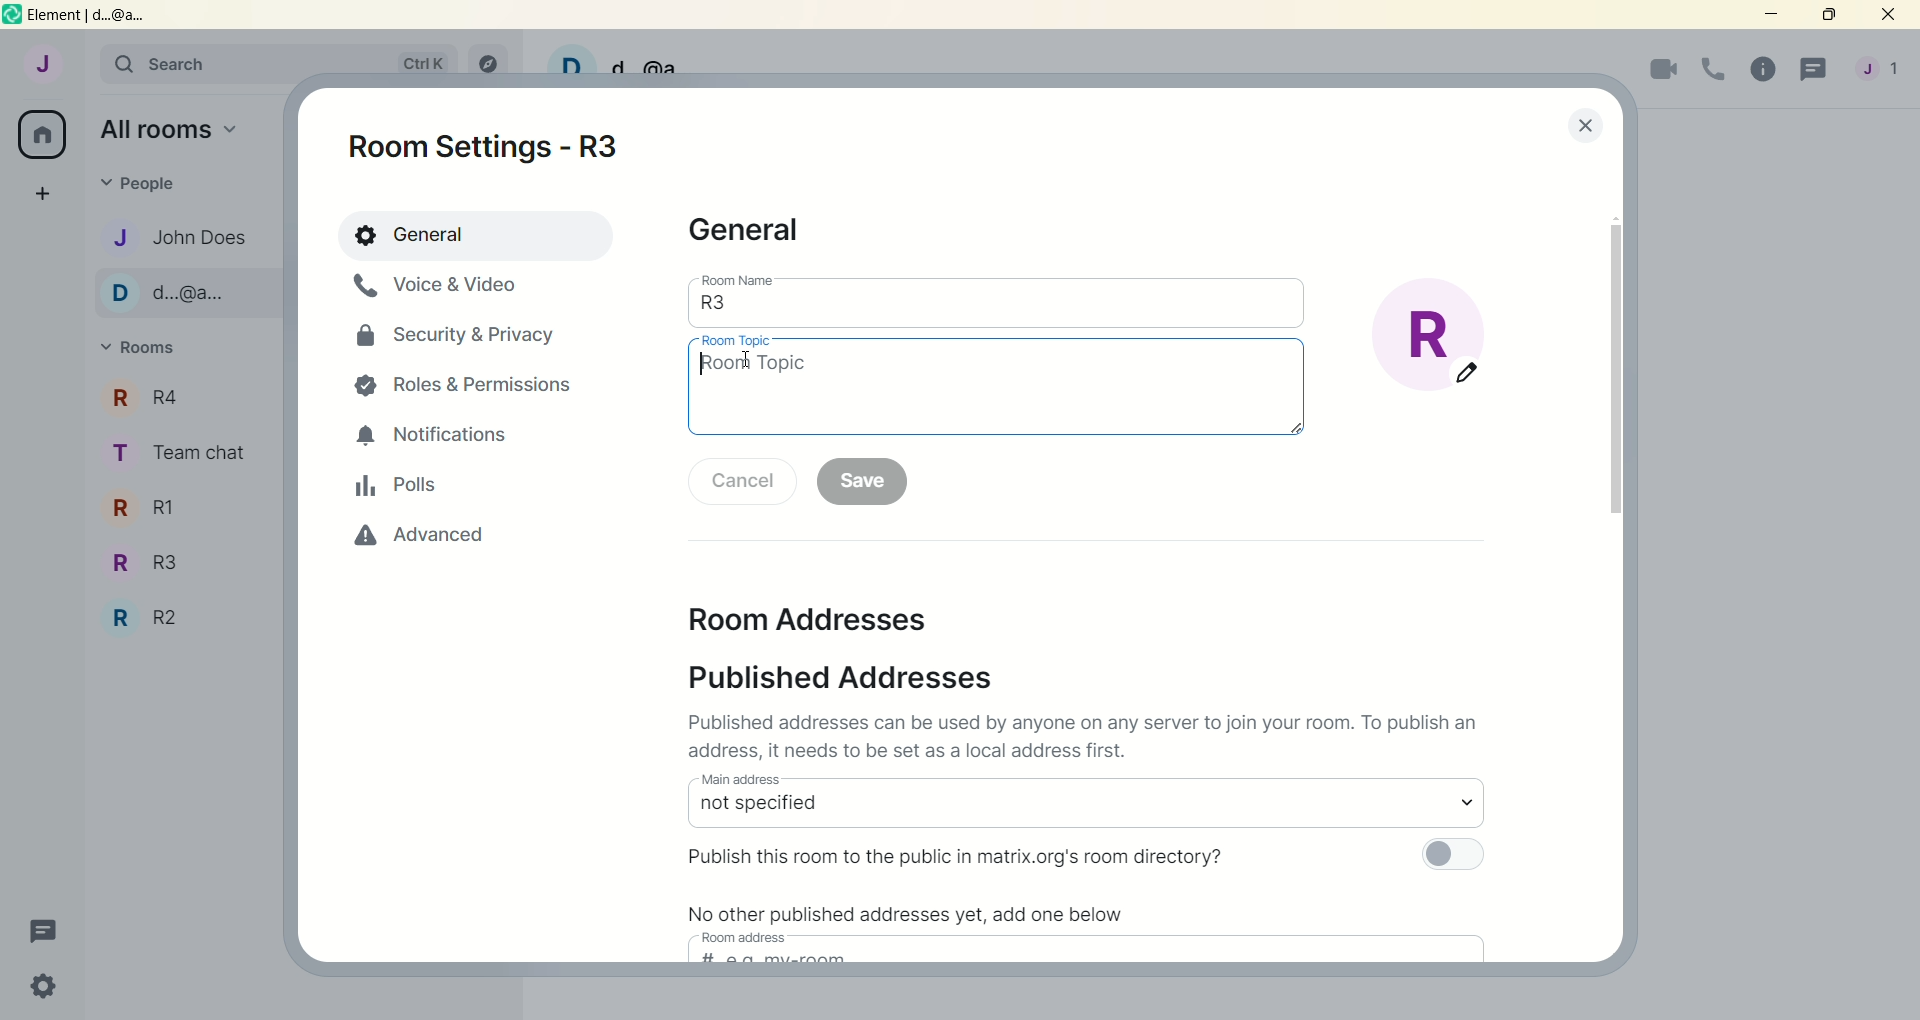 The image size is (1920, 1020). I want to click on R1, so click(178, 506).